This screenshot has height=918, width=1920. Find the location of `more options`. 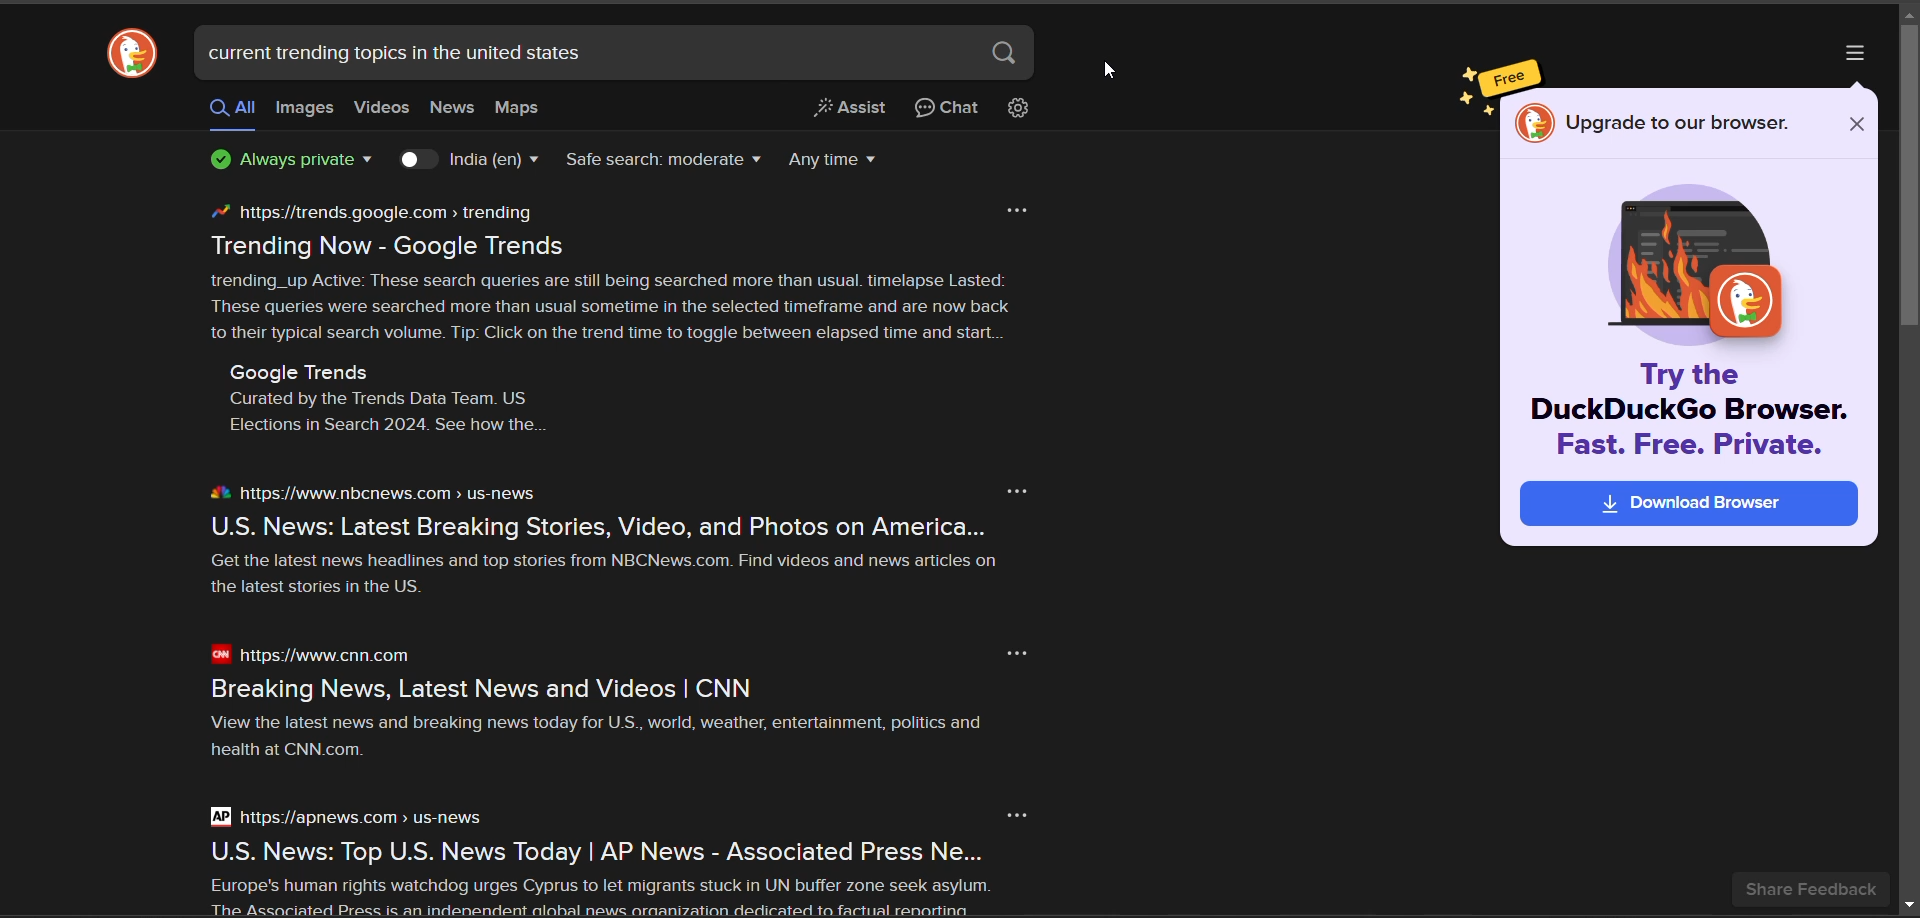

more options is located at coordinates (1854, 48).